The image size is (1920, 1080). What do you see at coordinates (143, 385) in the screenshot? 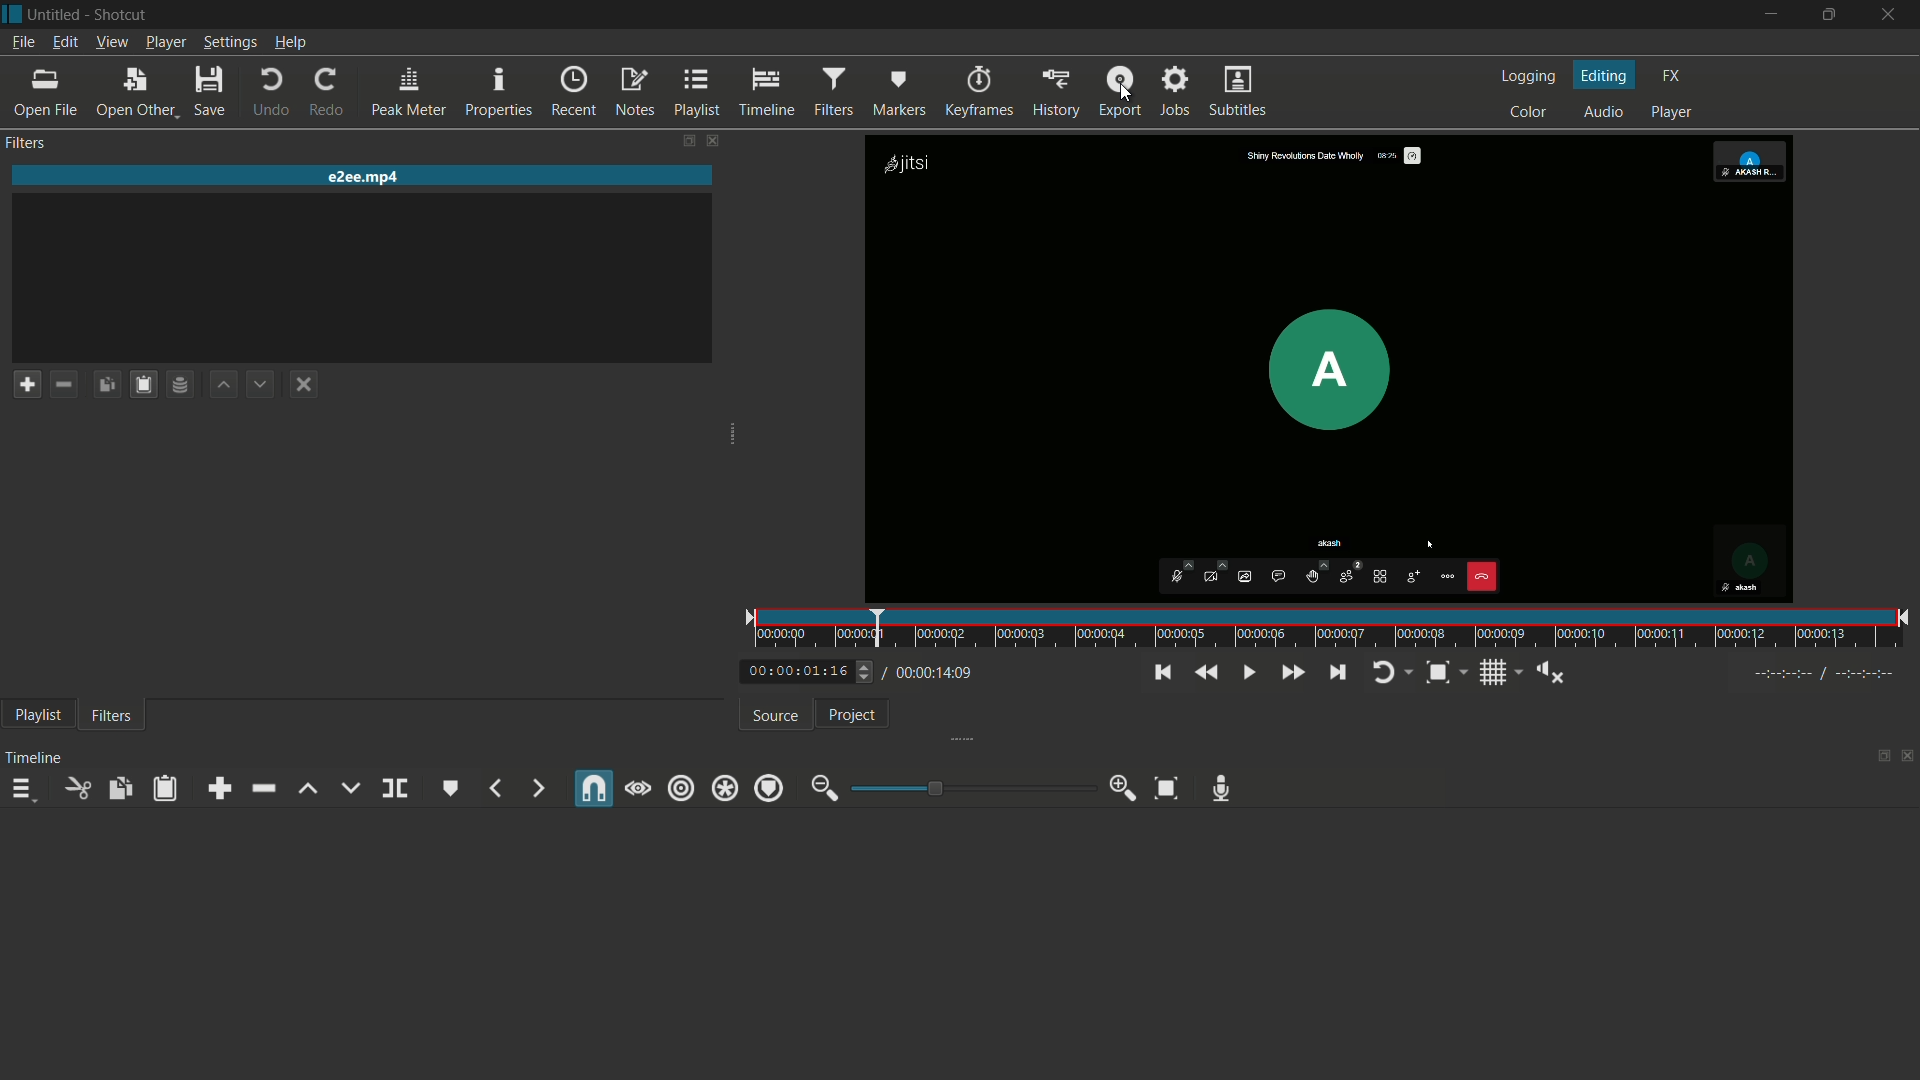
I see `paste filters` at bounding box center [143, 385].